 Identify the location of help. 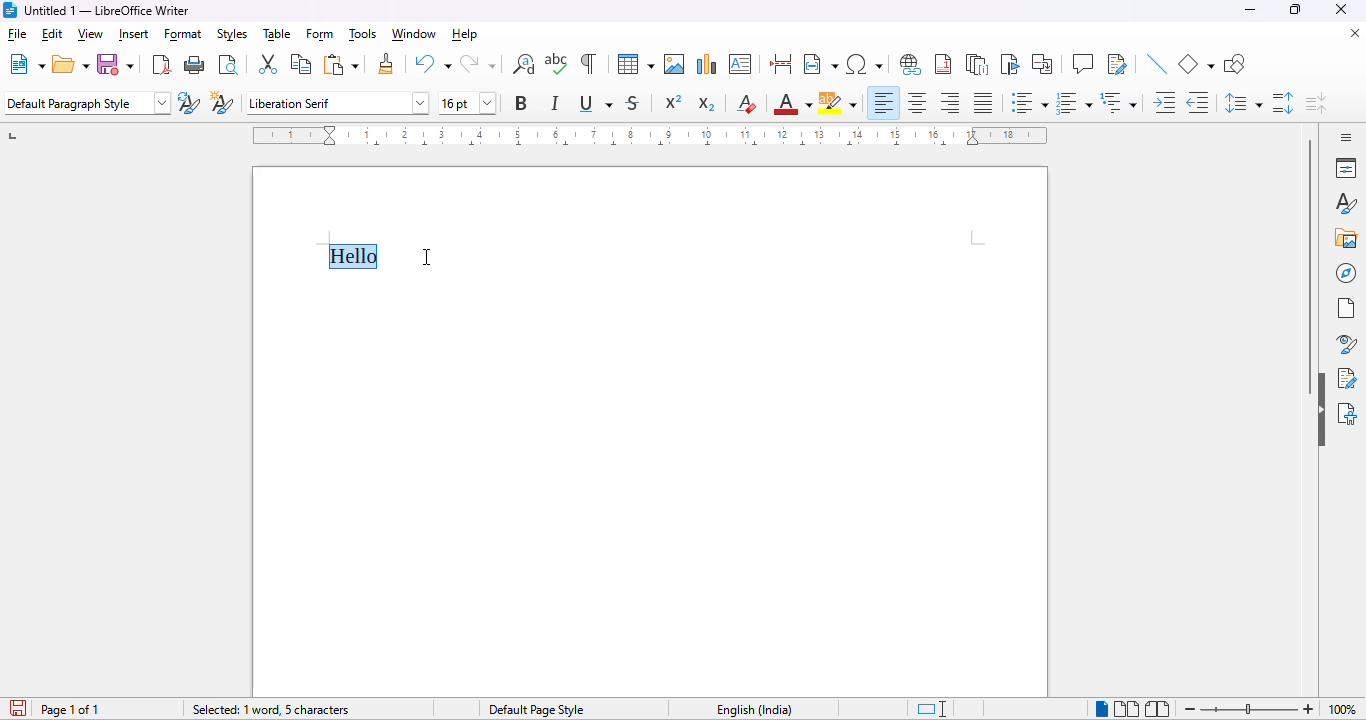
(464, 35).